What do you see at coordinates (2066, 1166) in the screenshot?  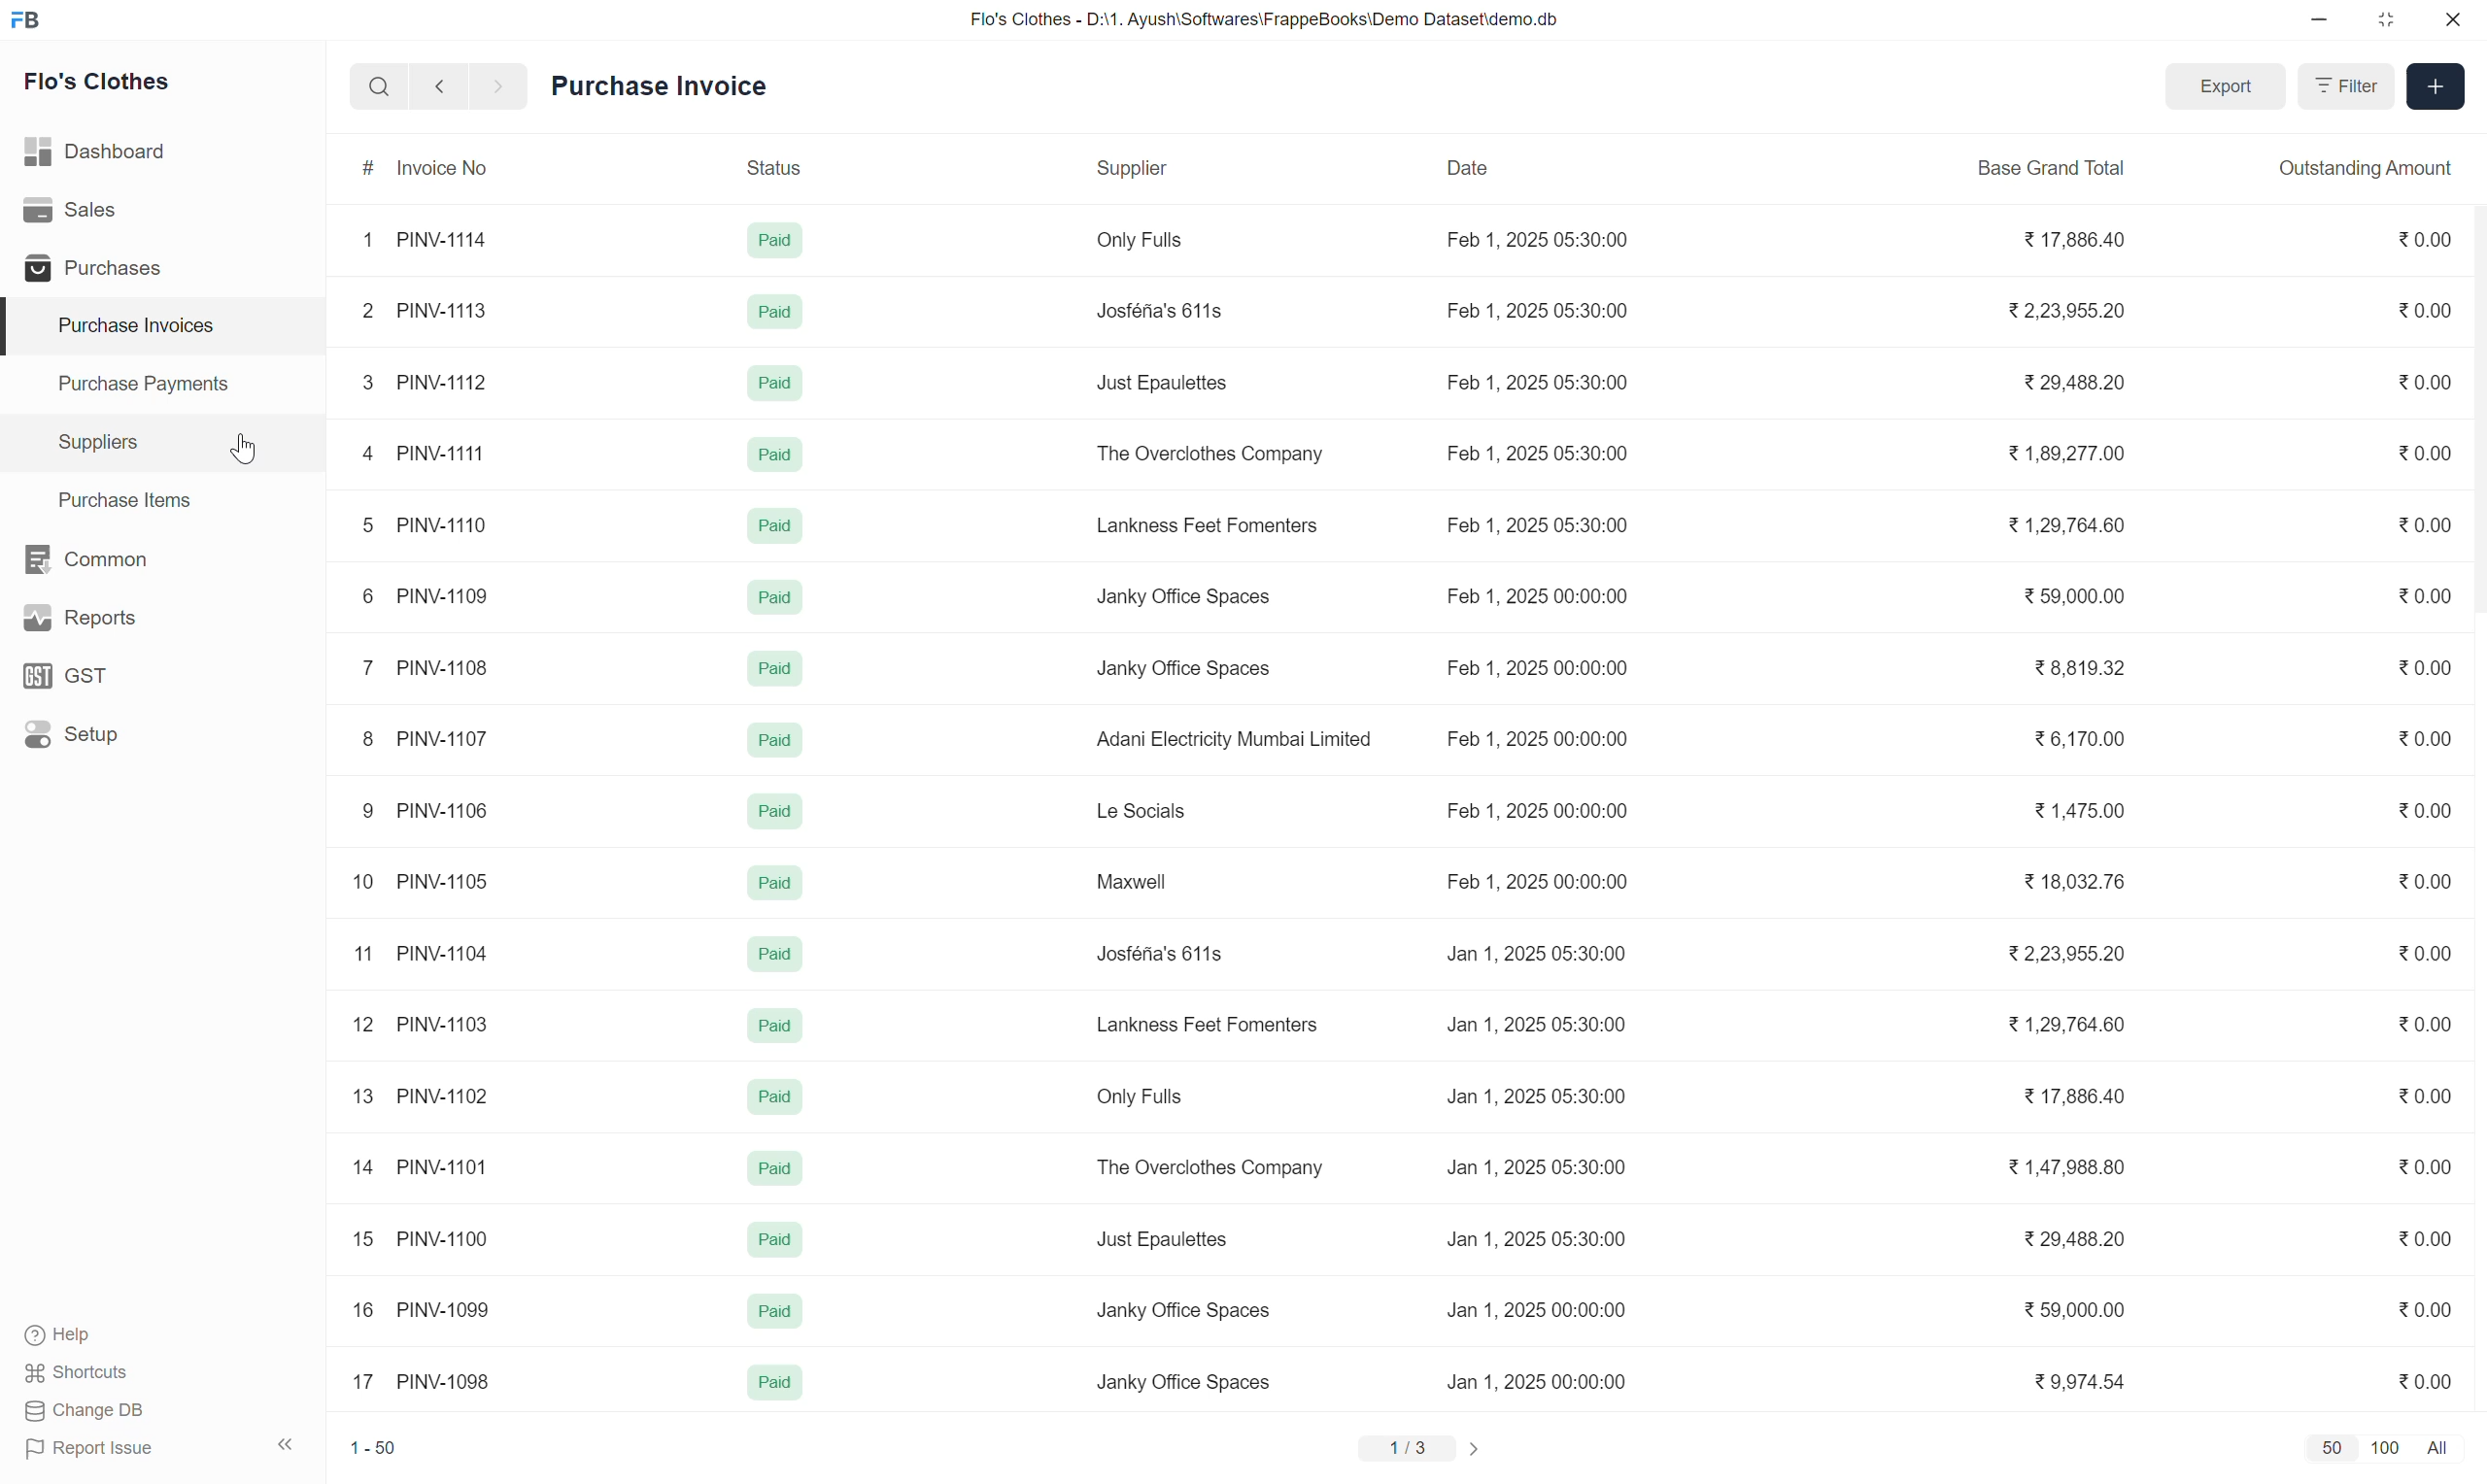 I see `1,47,988.80` at bounding box center [2066, 1166].